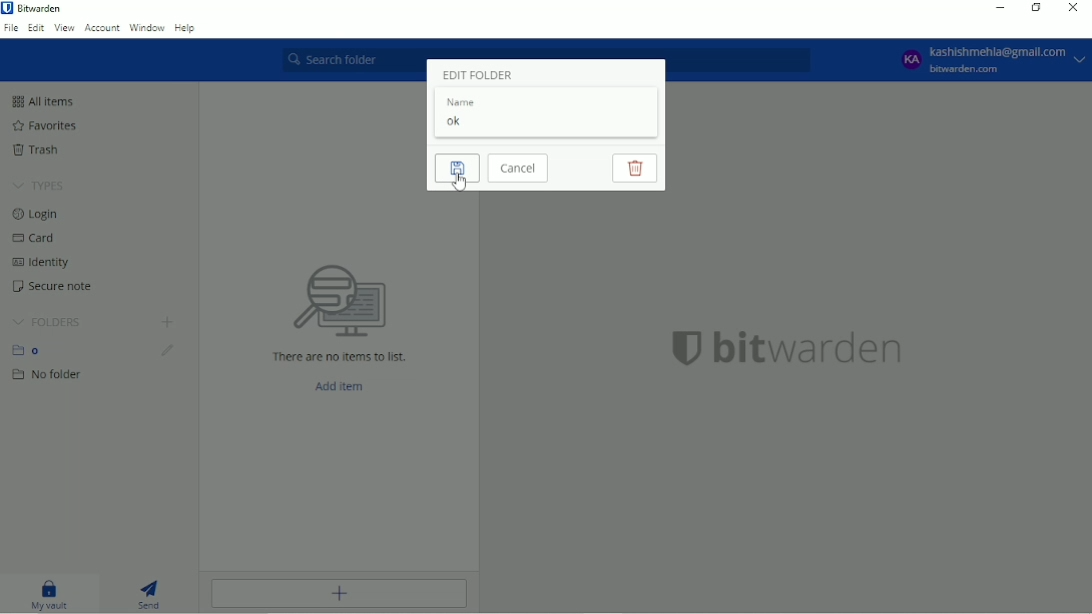 The image size is (1092, 614). I want to click on Add folder, so click(166, 323).